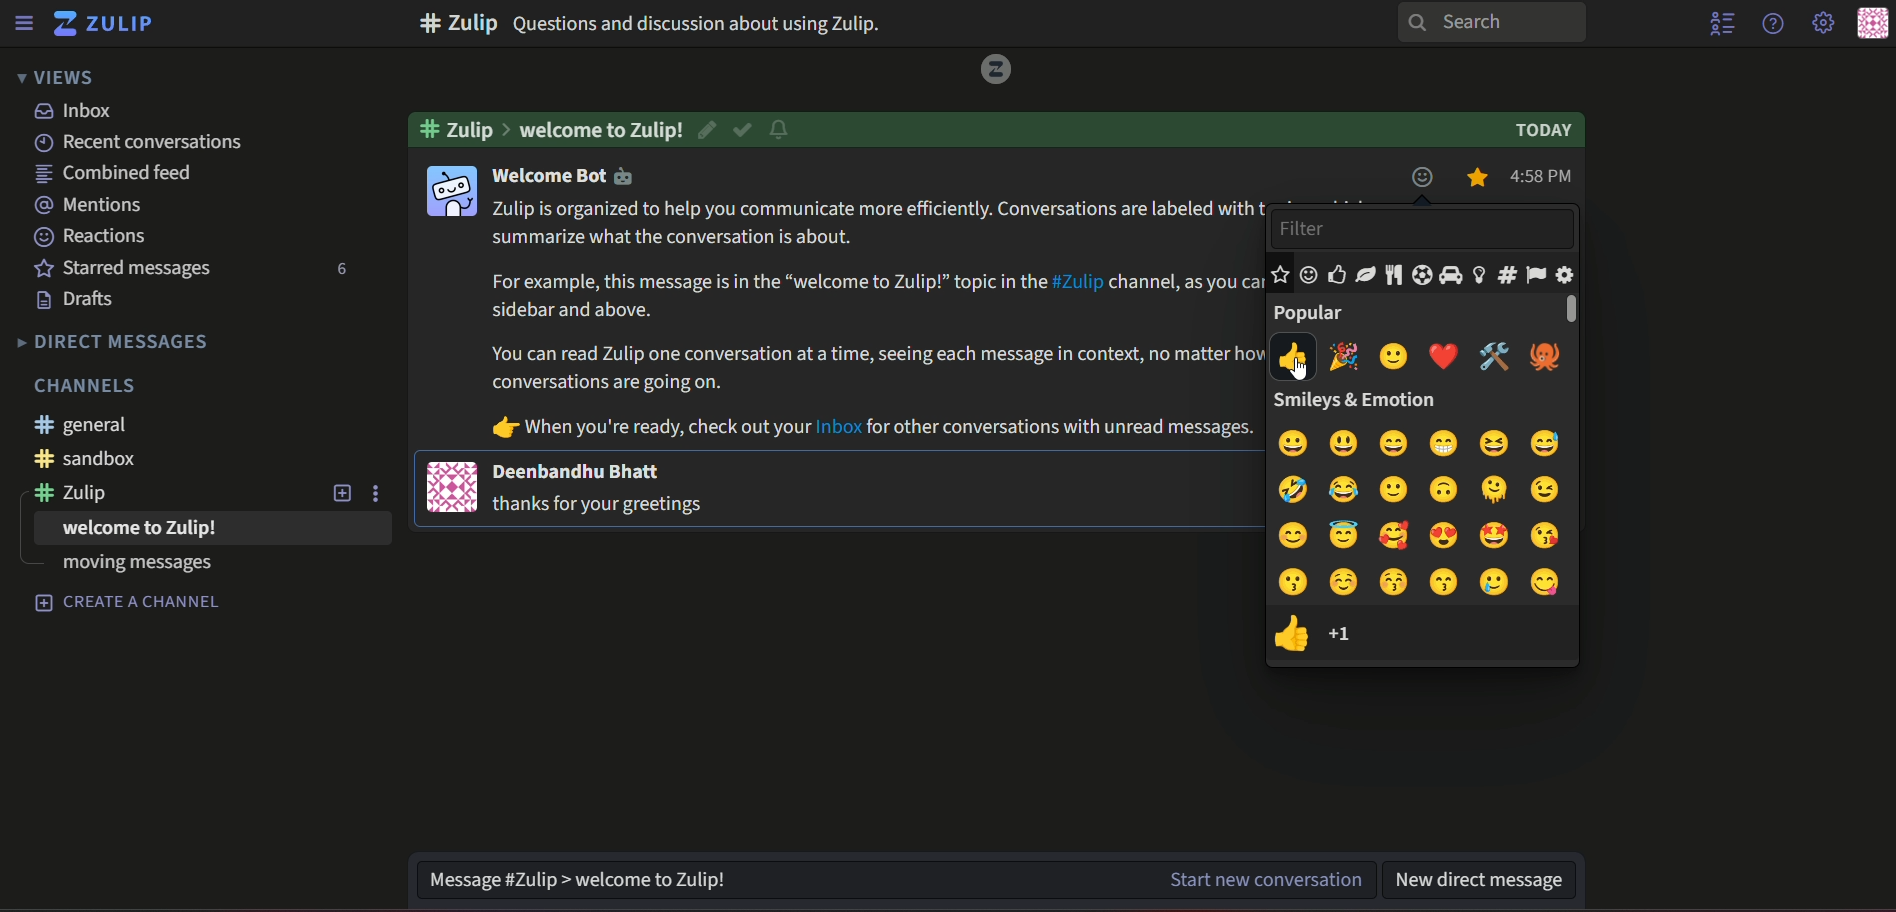 The width and height of the screenshot is (1896, 912). Describe the element at coordinates (1871, 23) in the screenshot. I see `personal menu` at that location.